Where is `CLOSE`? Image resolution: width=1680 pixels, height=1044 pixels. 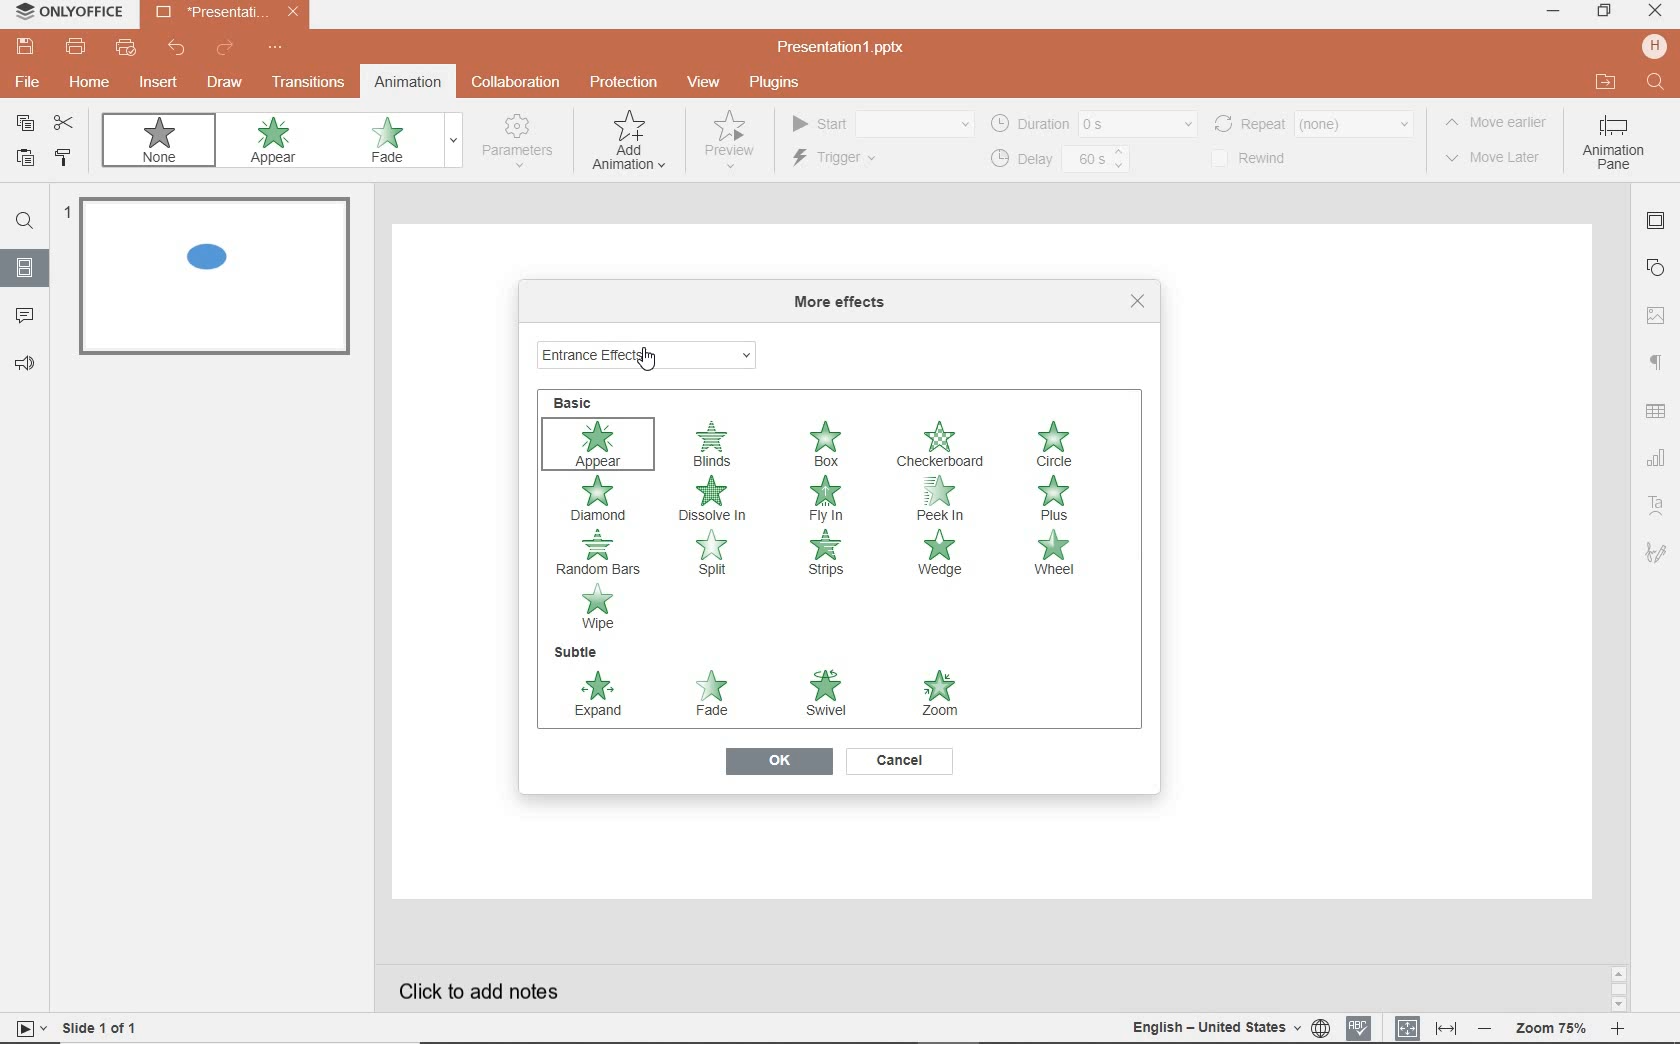 CLOSE is located at coordinates (1654, 11).